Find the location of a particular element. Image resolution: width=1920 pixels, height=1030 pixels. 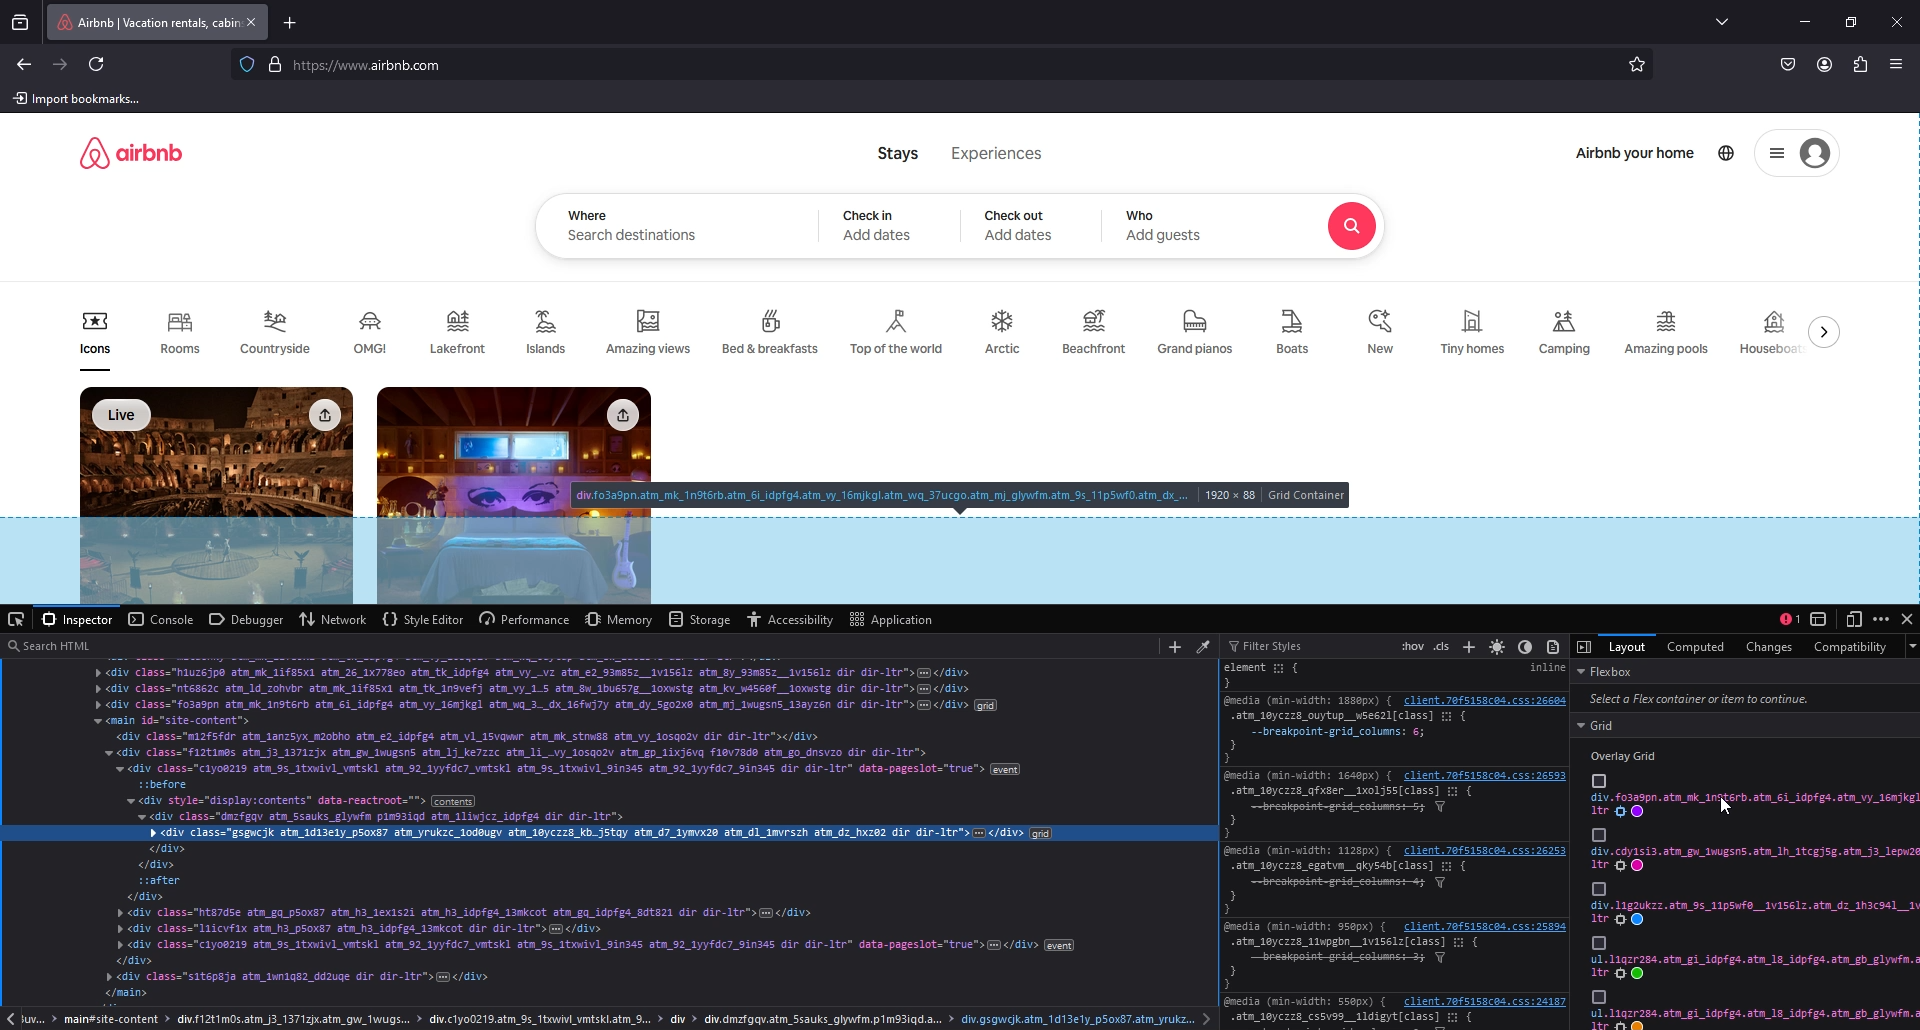

swipe to right is located at coordinates (1829, 331).